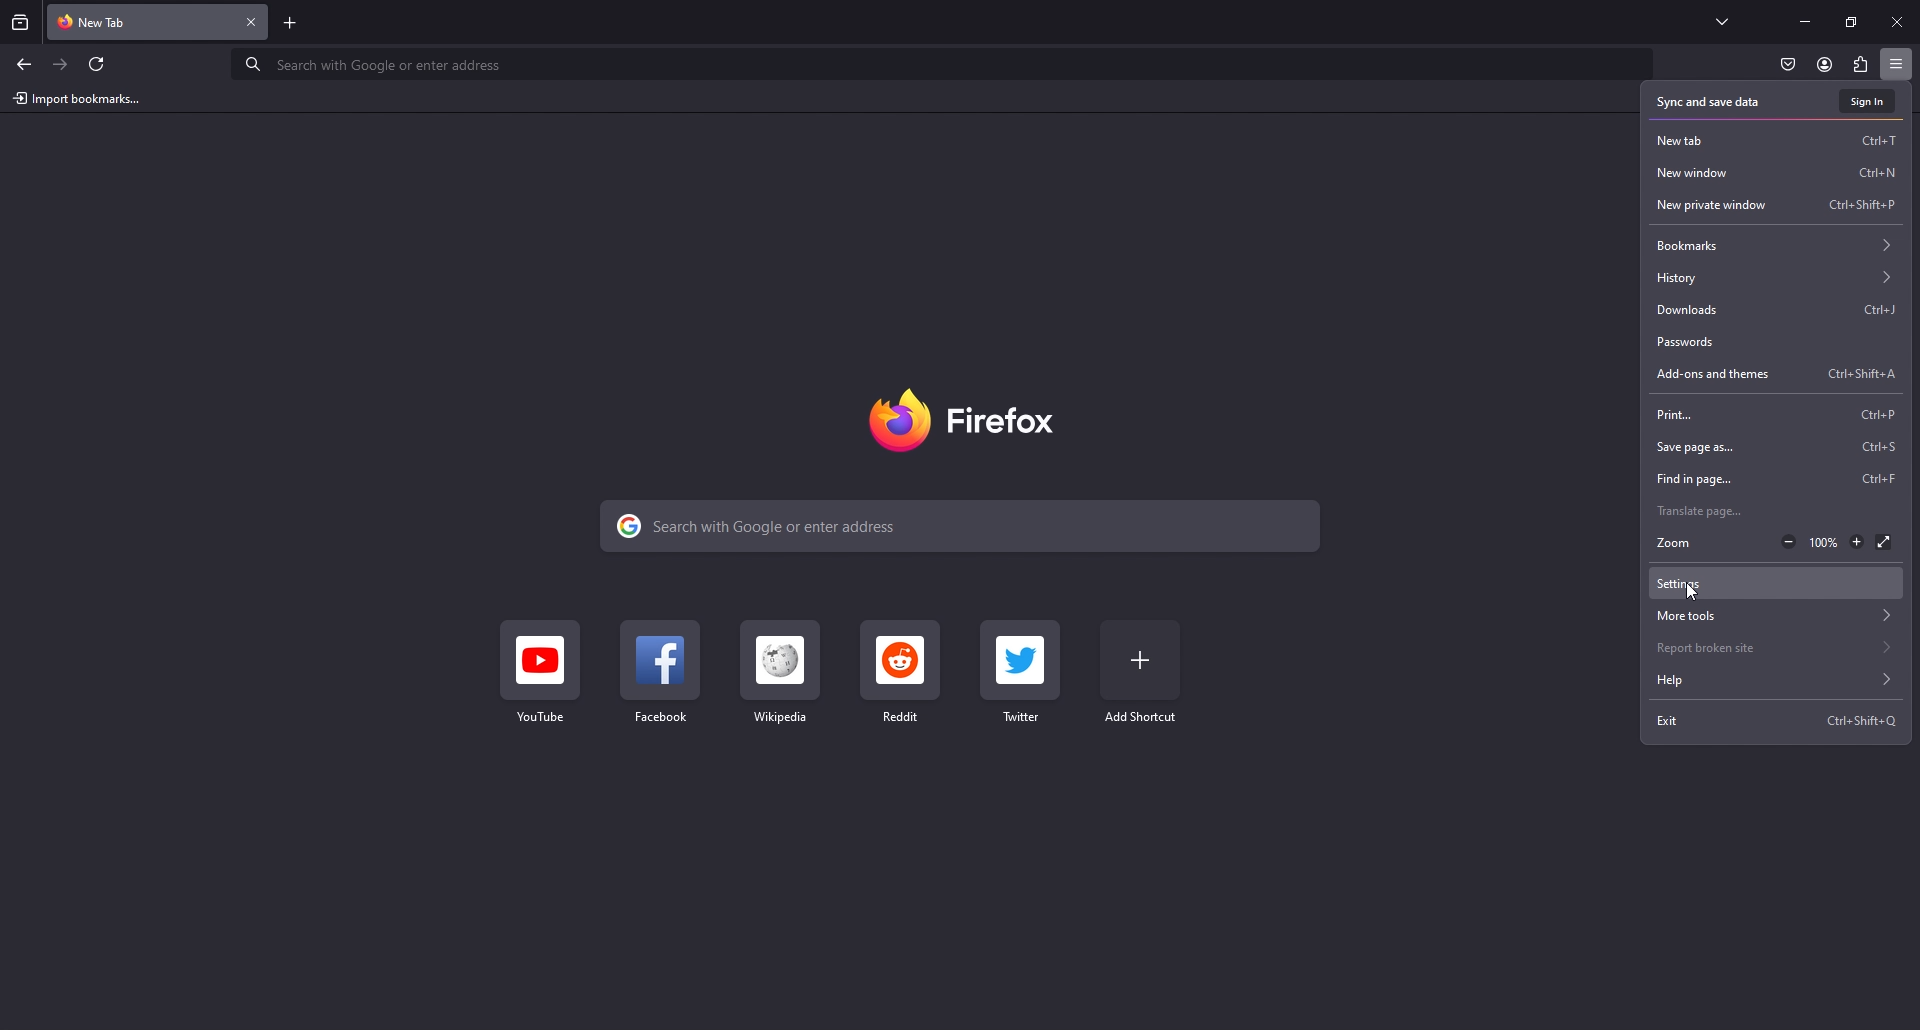  I want to click on profile, so click(1824, 64).